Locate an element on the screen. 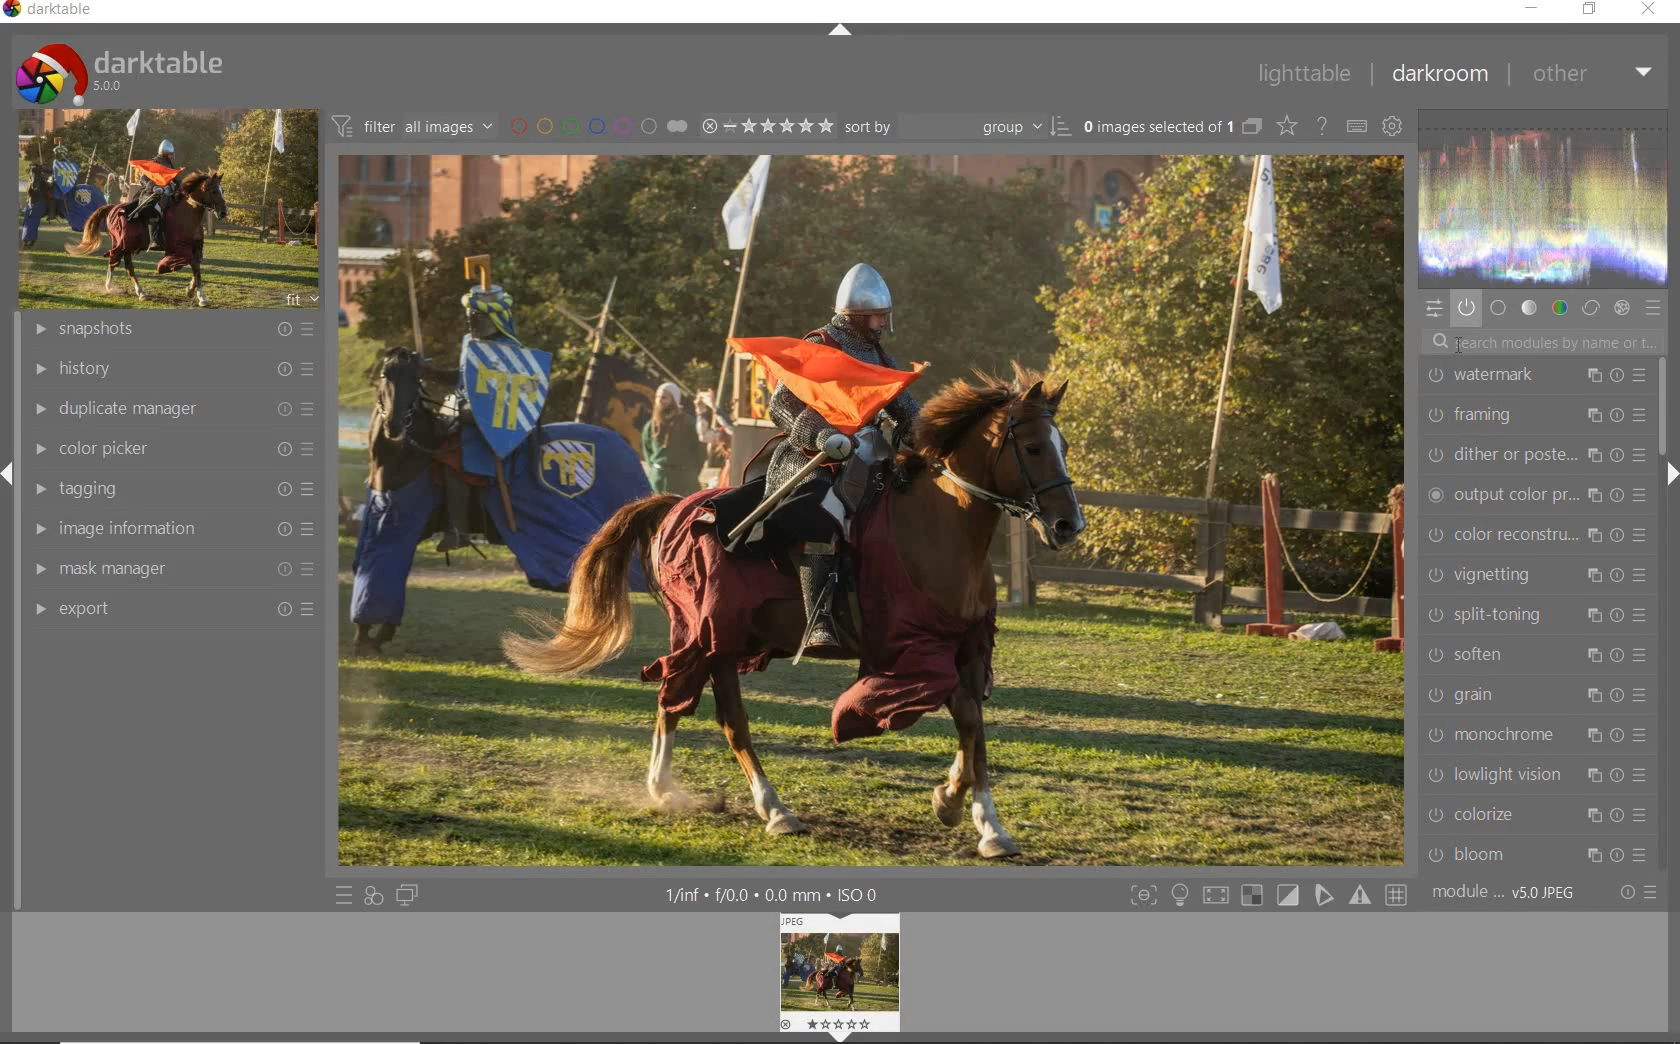  reset or presets & preferences is located at coordinates (1637, 892).